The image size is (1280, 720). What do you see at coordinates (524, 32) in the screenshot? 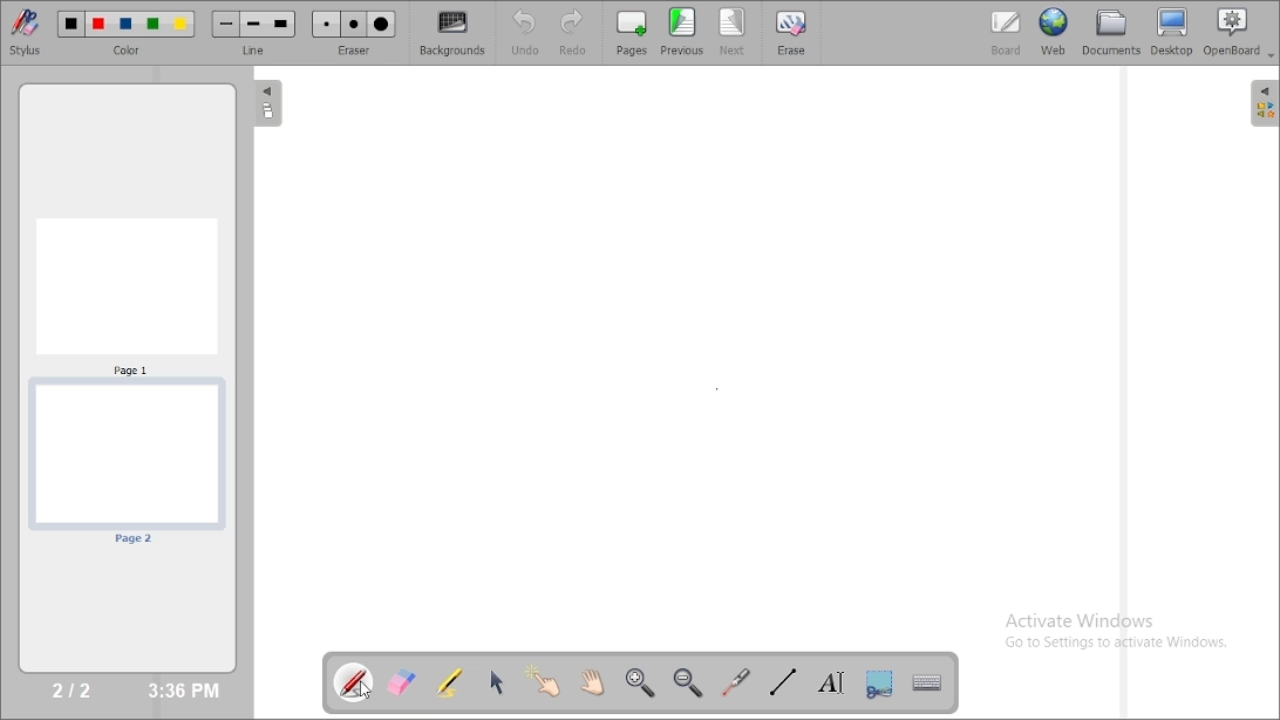
I see `undo` at bounding box center [524, 32].